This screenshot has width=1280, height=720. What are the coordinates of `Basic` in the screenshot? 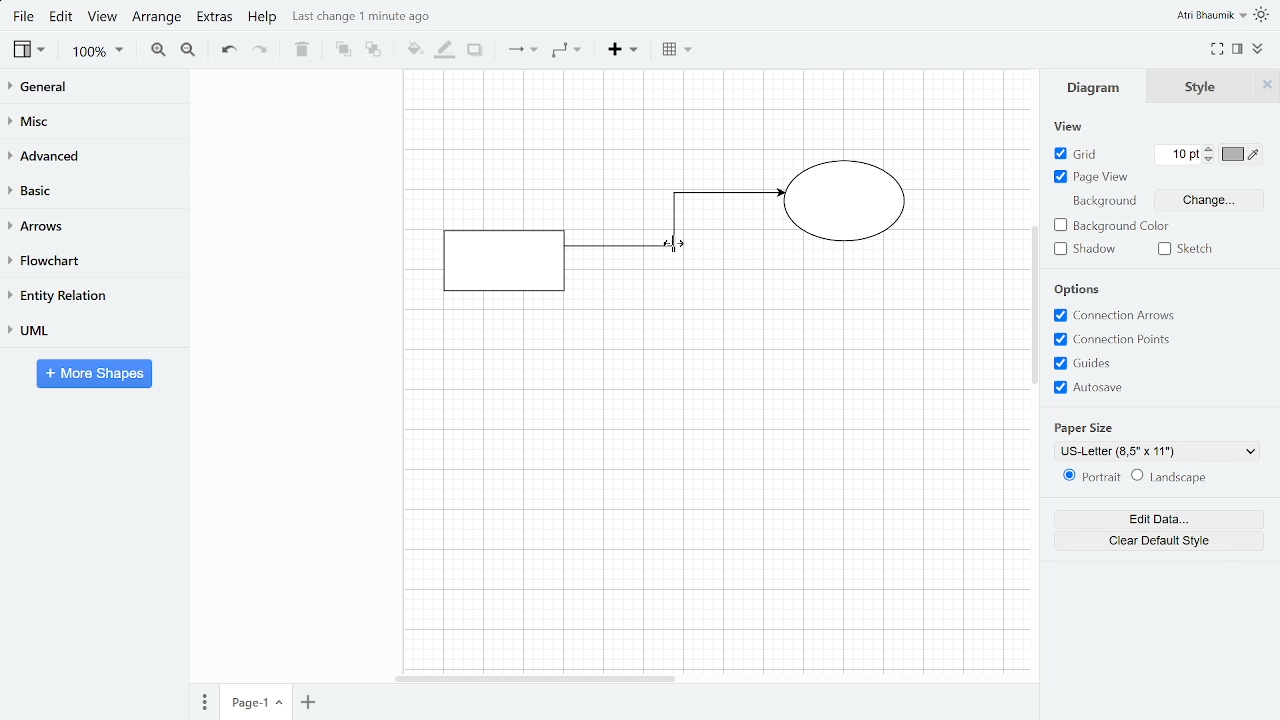 It's located at (93, 189).